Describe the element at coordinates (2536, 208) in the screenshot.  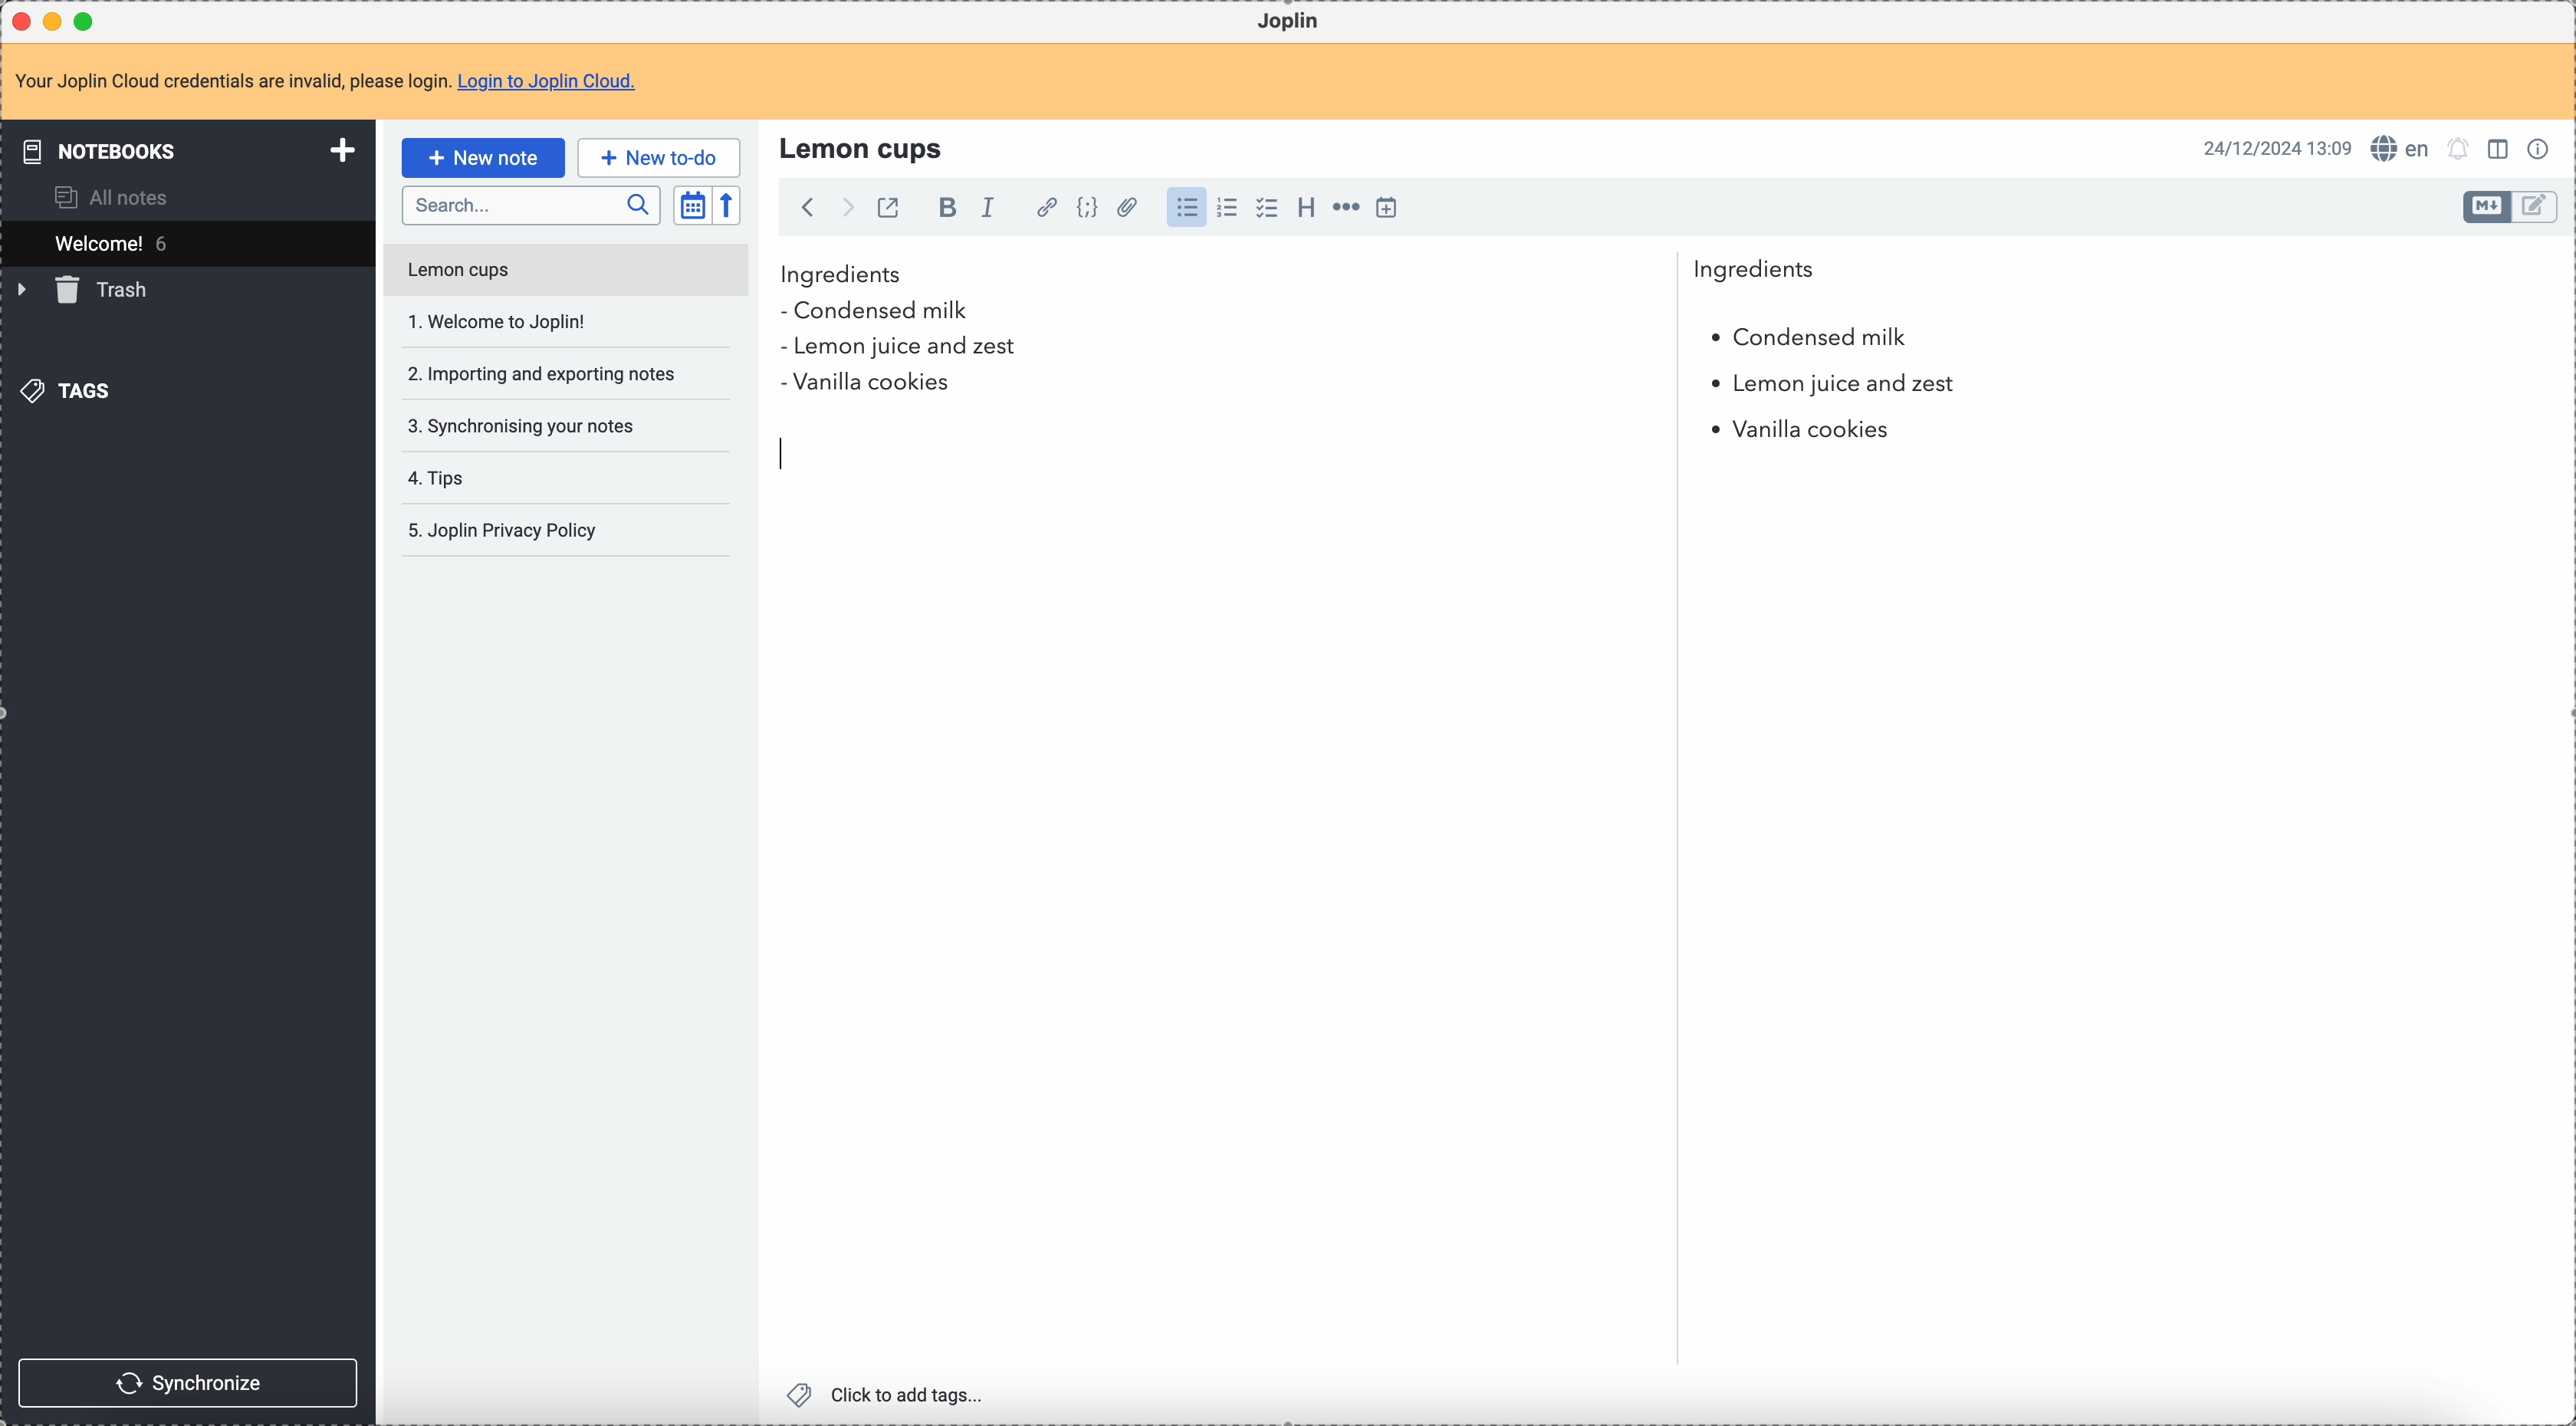
I see `toggle edit layout` at that location.